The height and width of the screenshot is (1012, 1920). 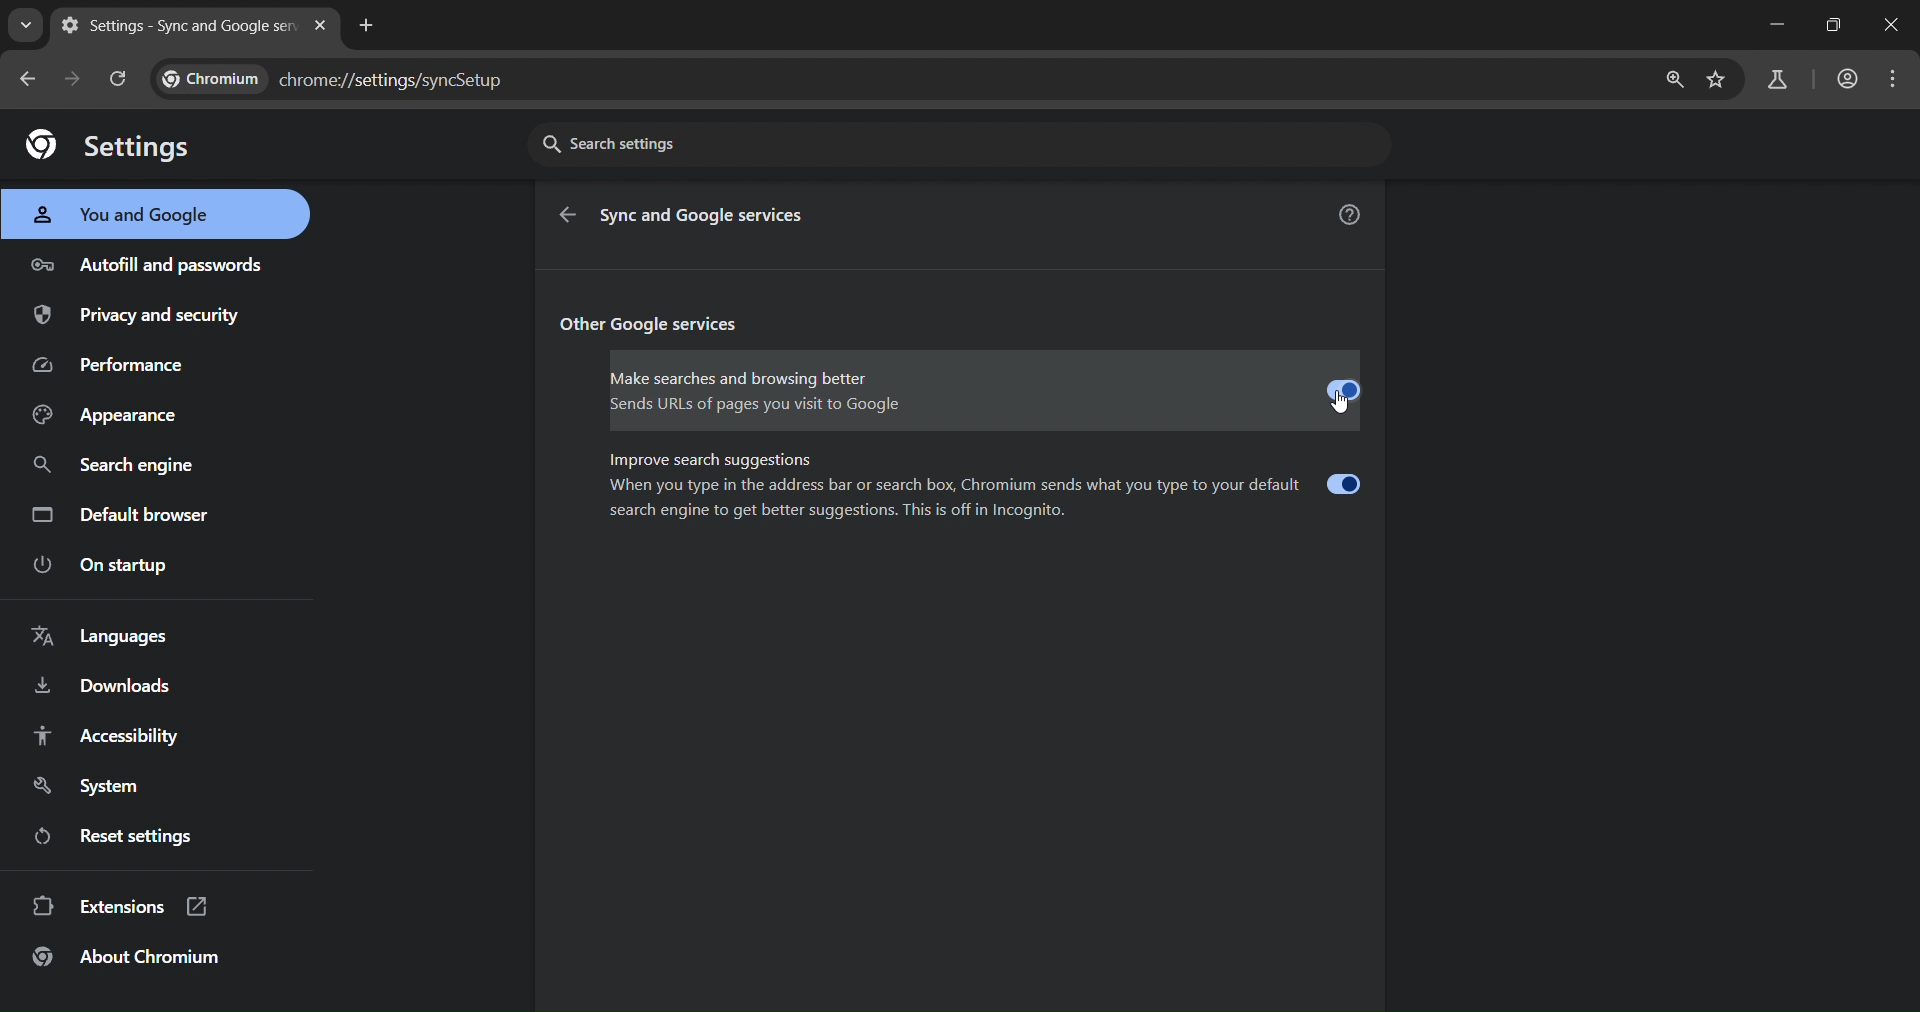 I want to click on performance, so click(x=119, y=364).